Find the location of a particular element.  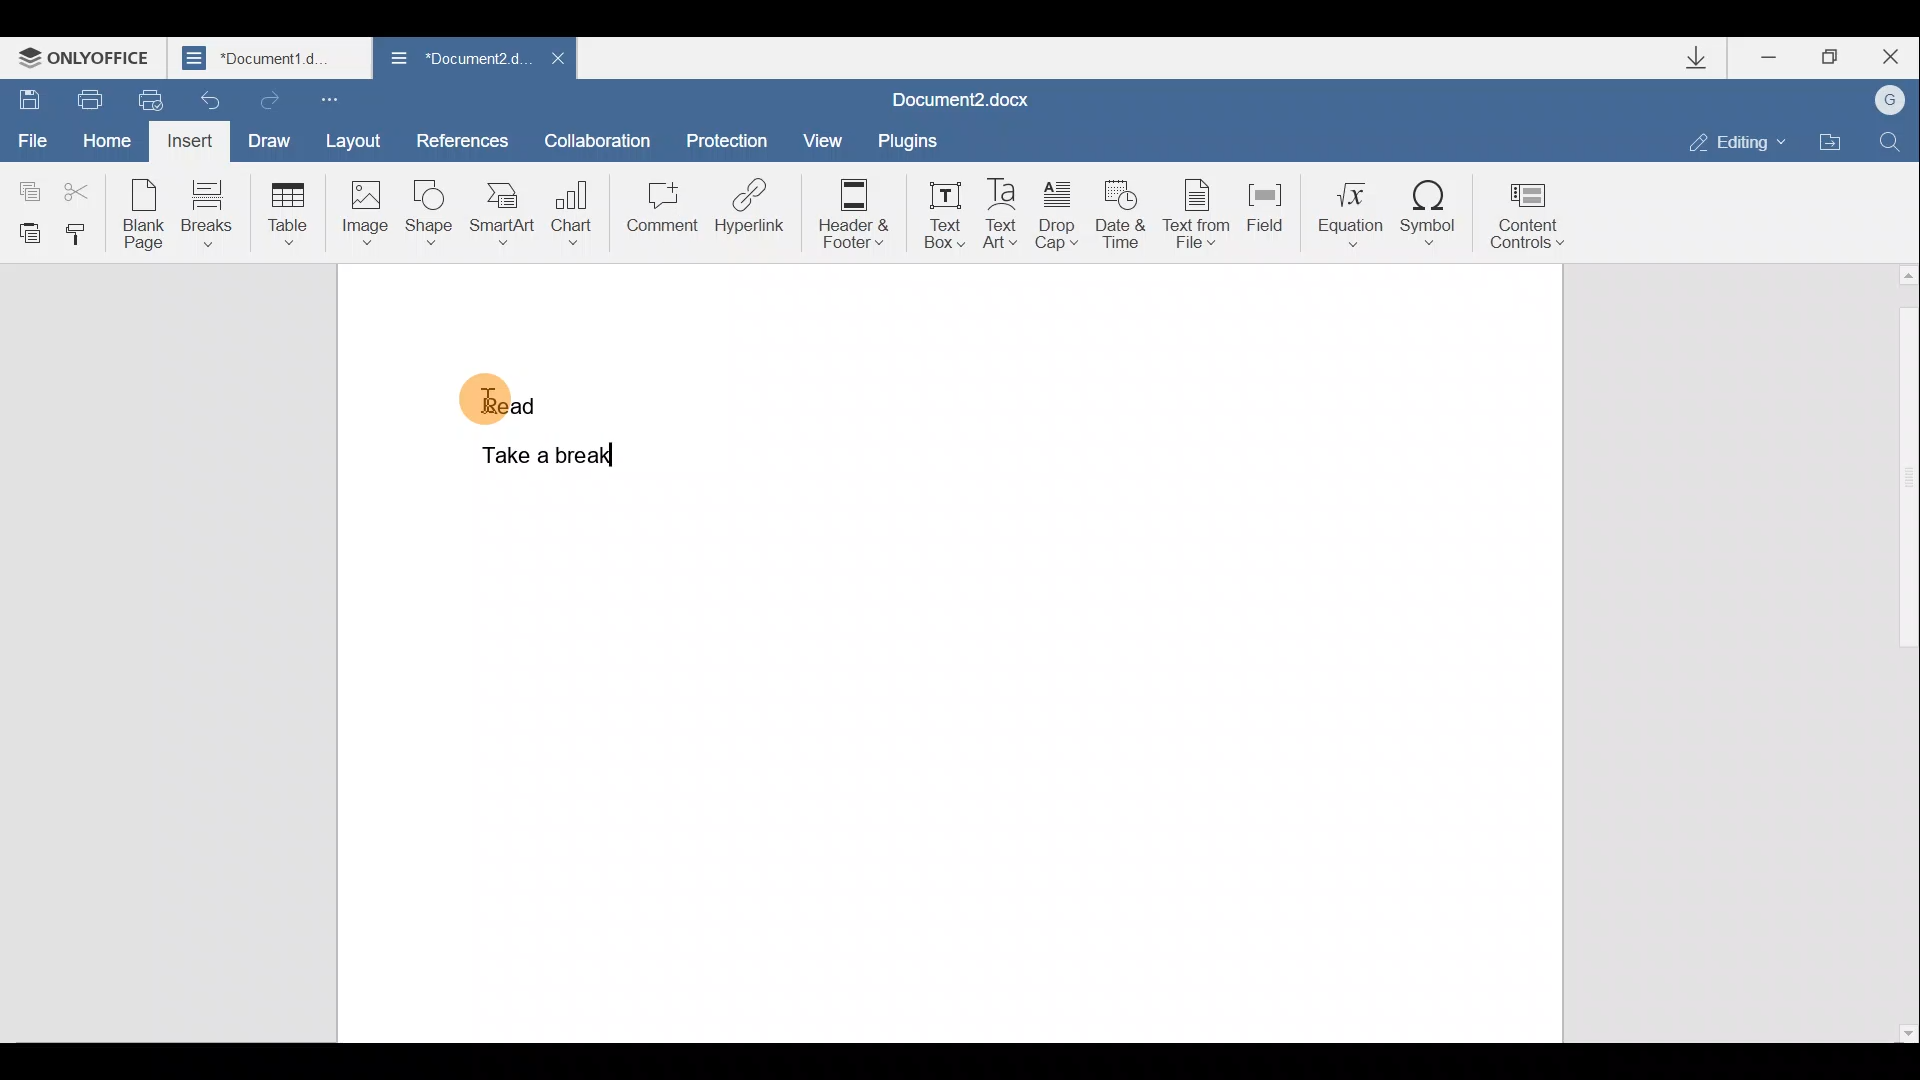

Image is located at coordinates (364, 212).